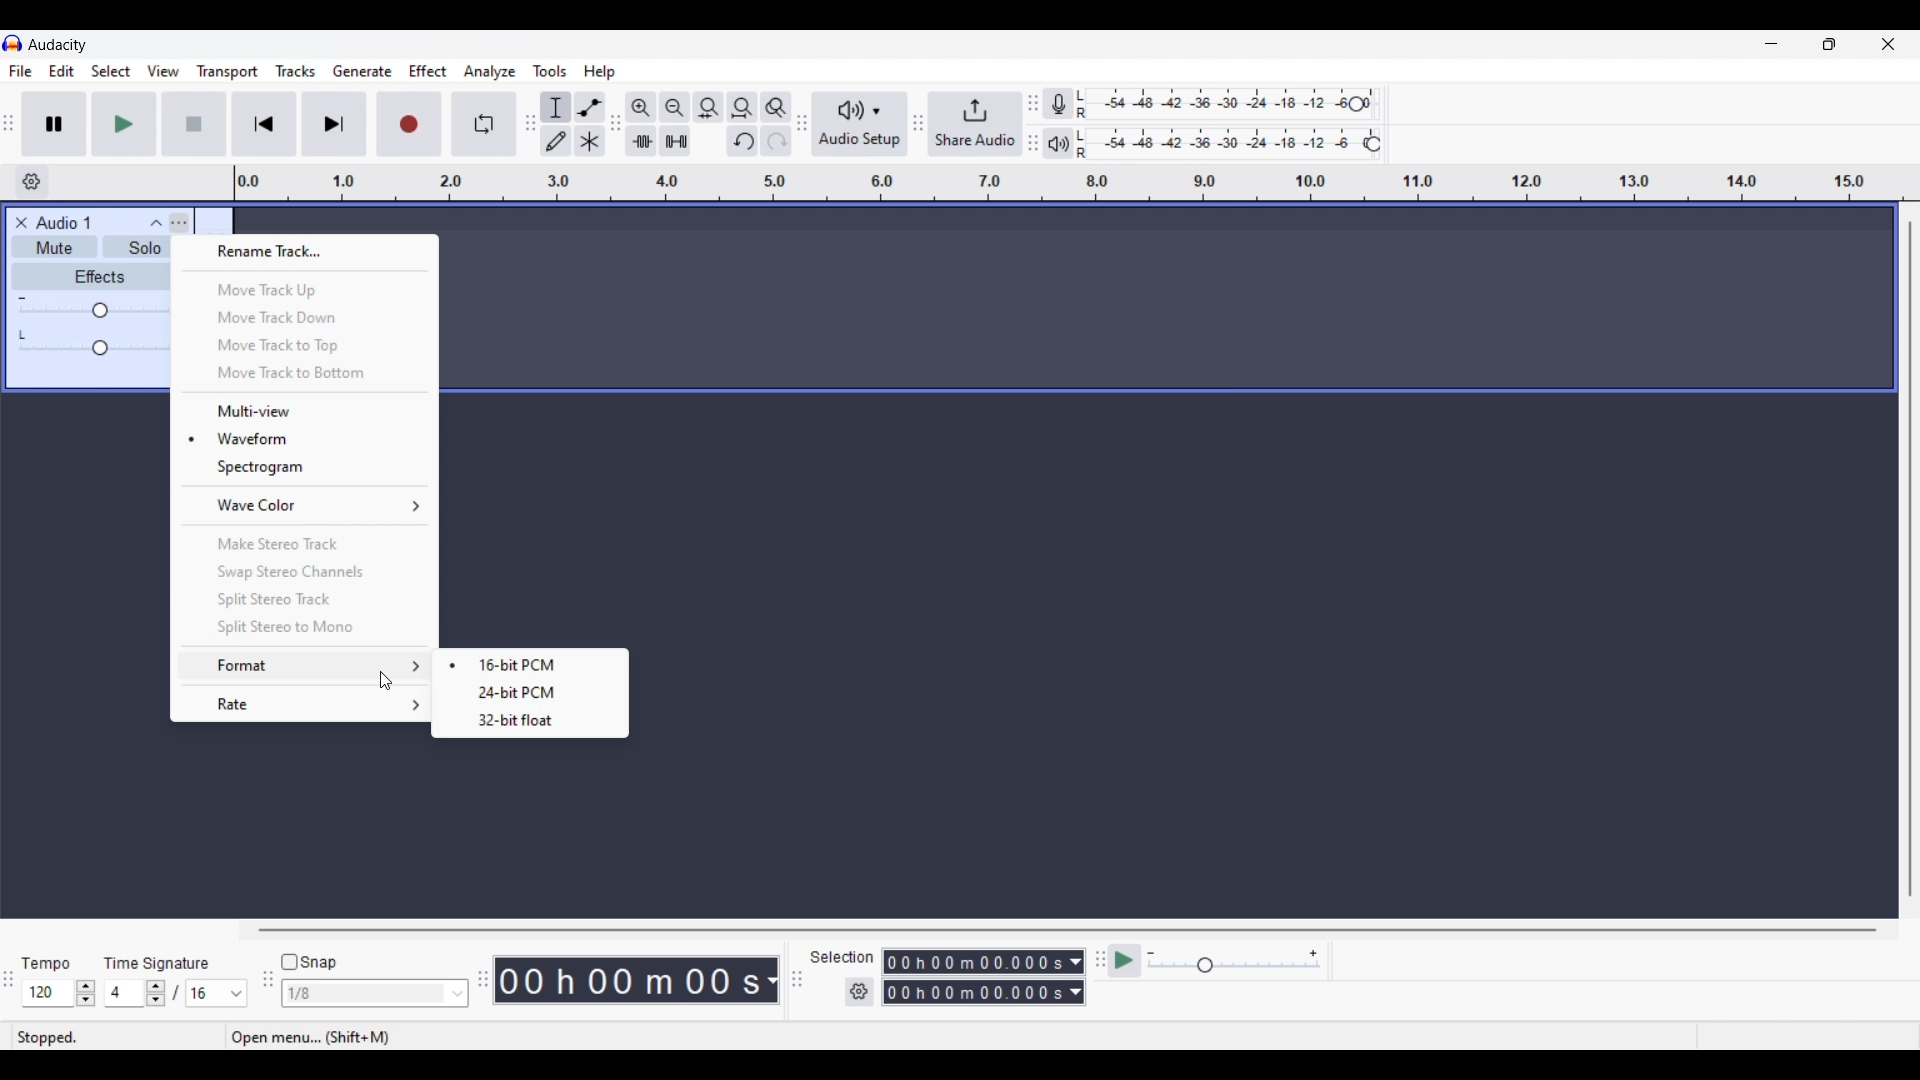  Describe the element at coordinates (303, 346) in the screenshot. I see `Move track to top` at that location.